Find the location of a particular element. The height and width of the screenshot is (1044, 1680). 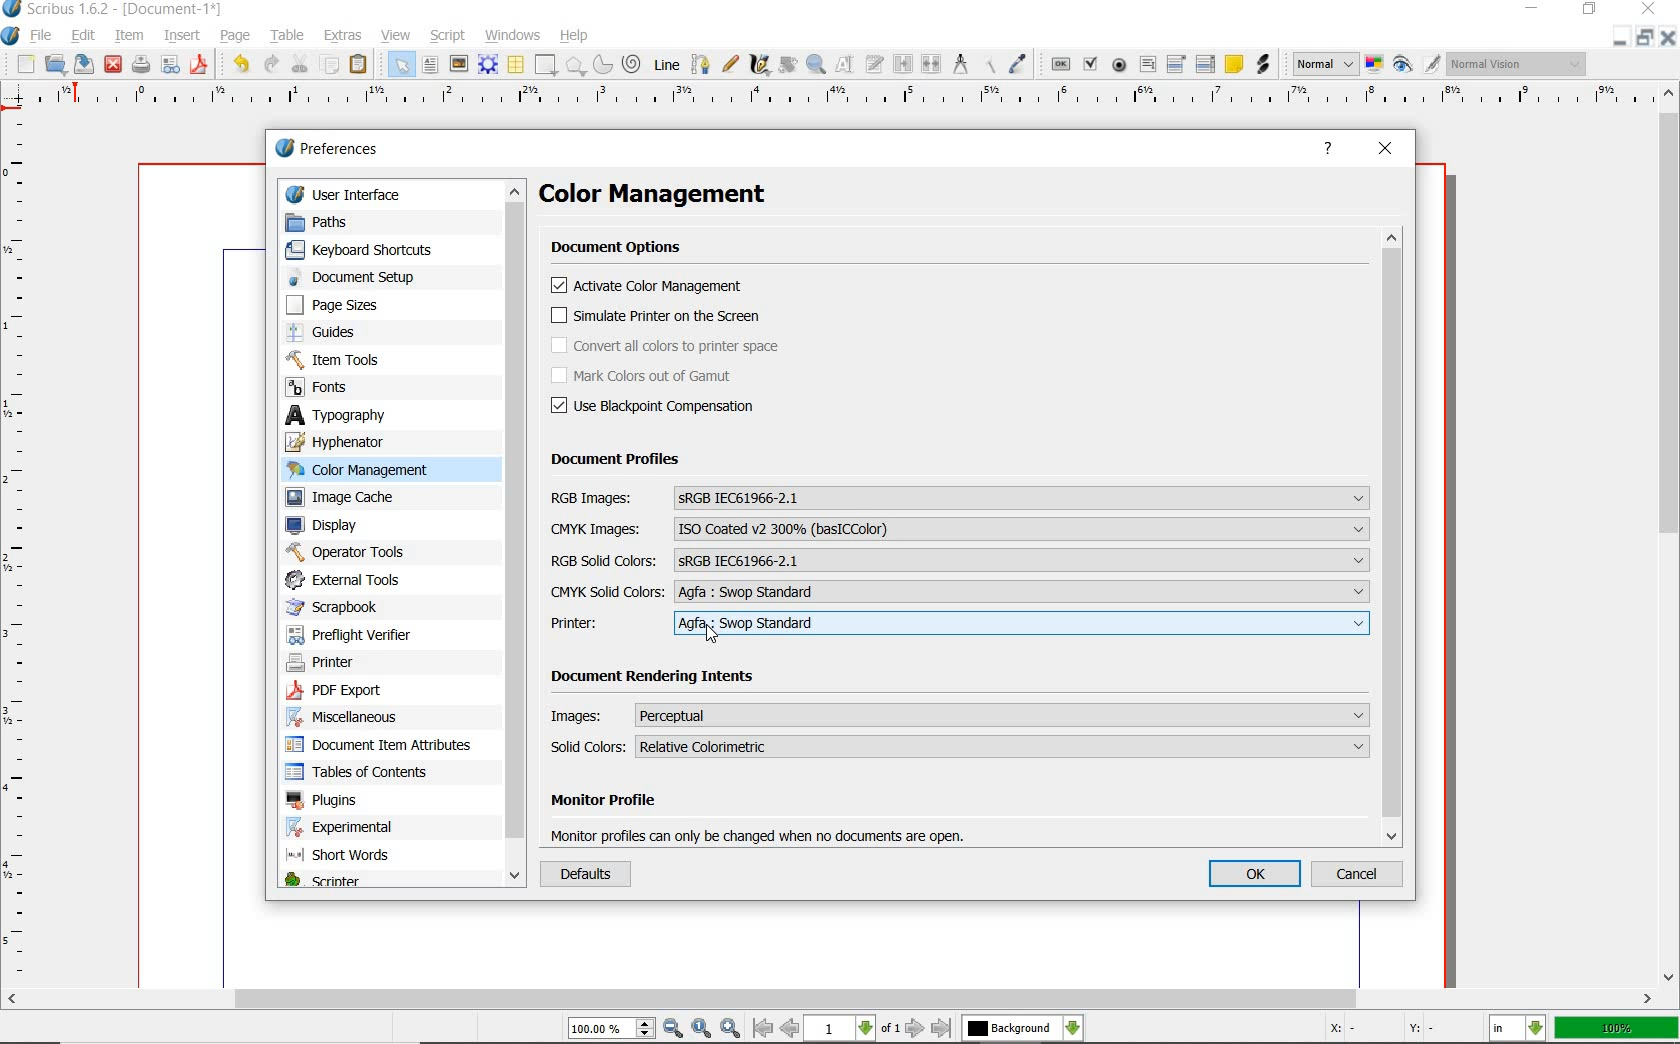

cut is located at coordinates (300, 63).